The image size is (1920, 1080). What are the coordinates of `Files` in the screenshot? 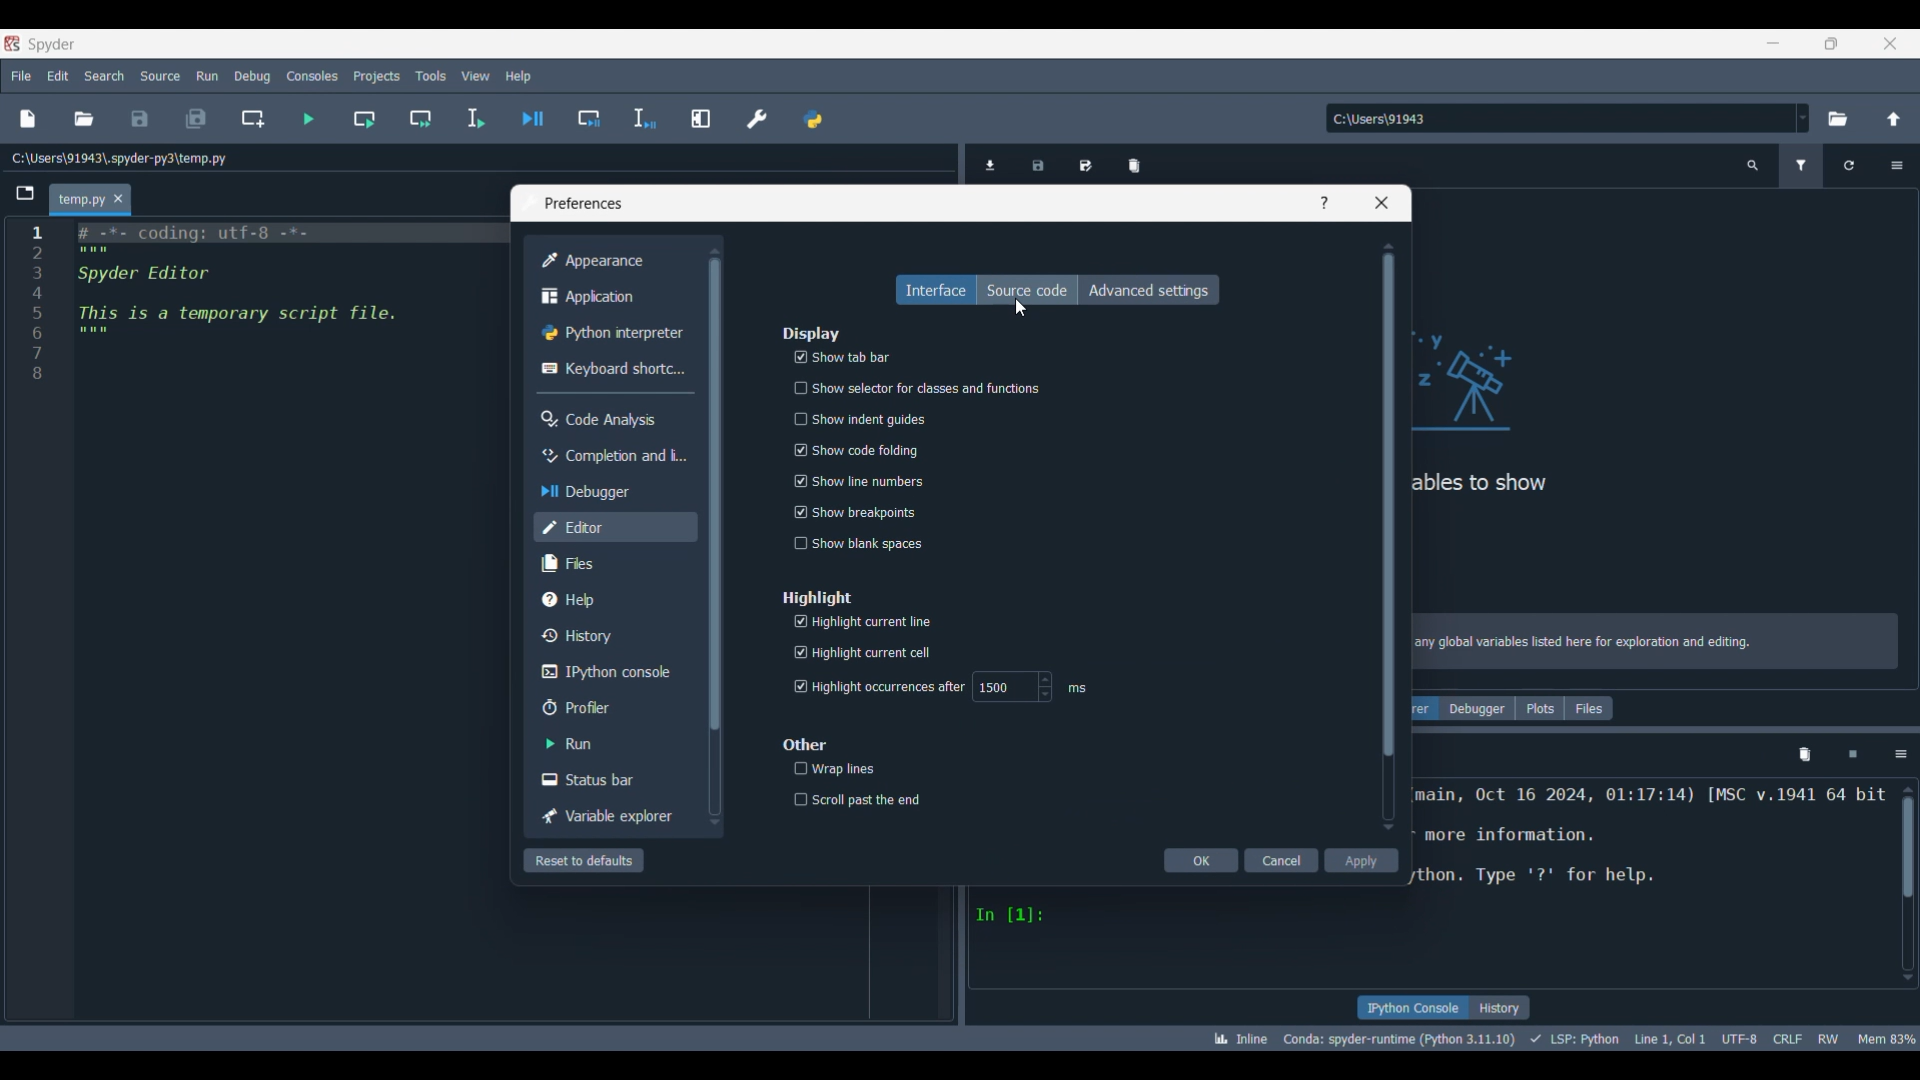 It's located at (1589, 708).